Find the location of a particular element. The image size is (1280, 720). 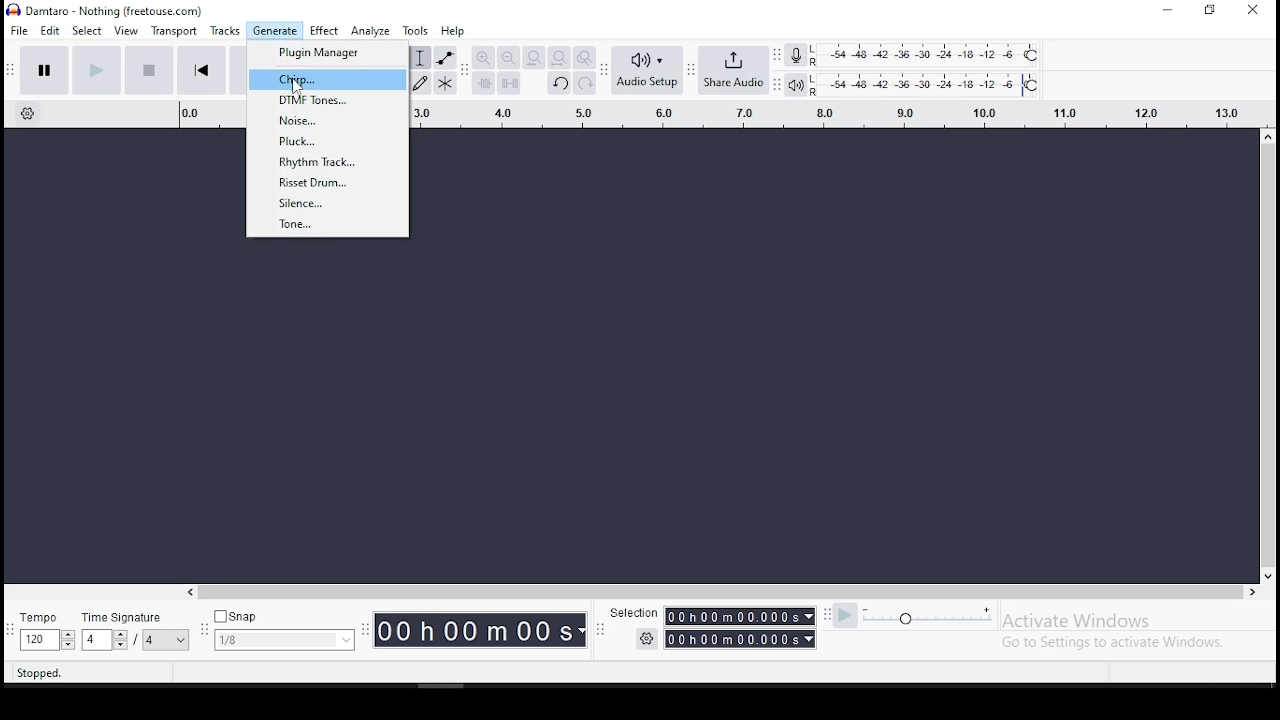

zoom toggle is located at coordinates (585, 57).